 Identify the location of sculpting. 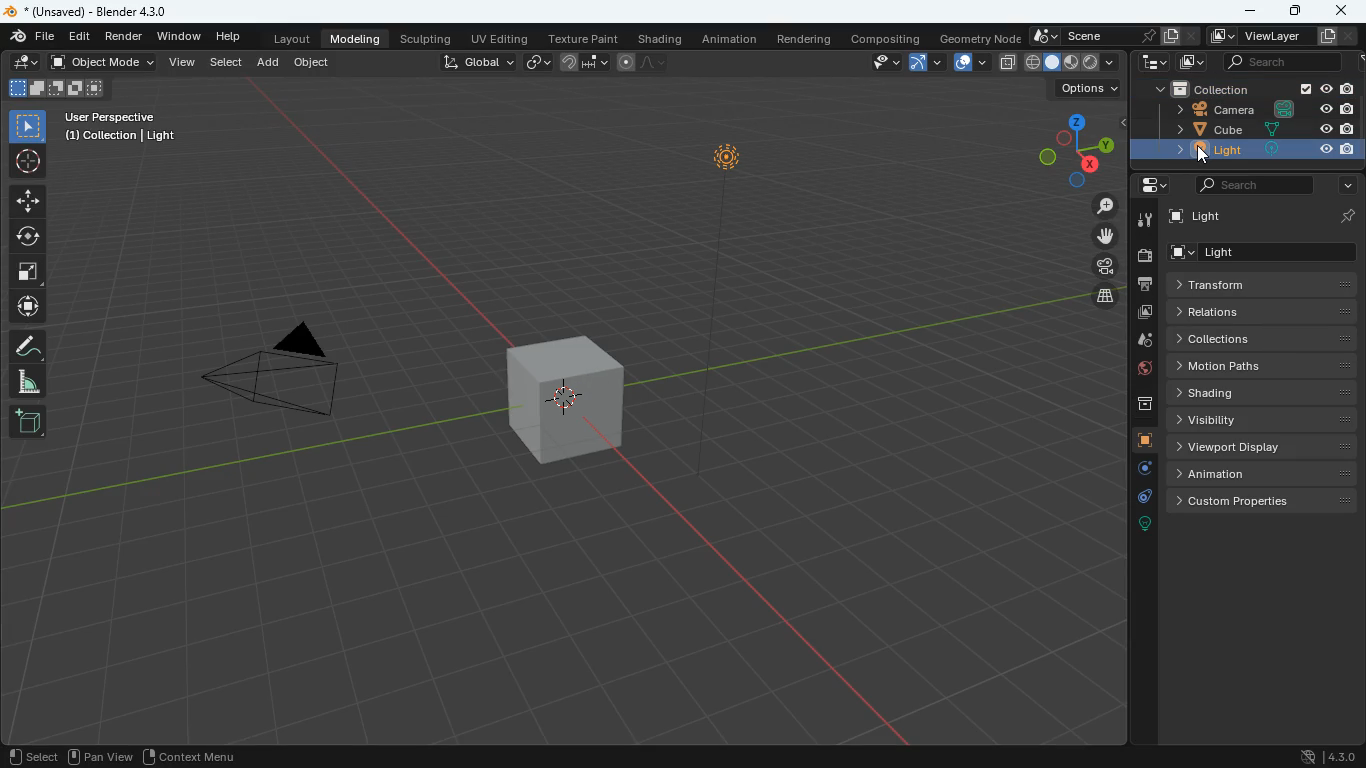
(427, 39).